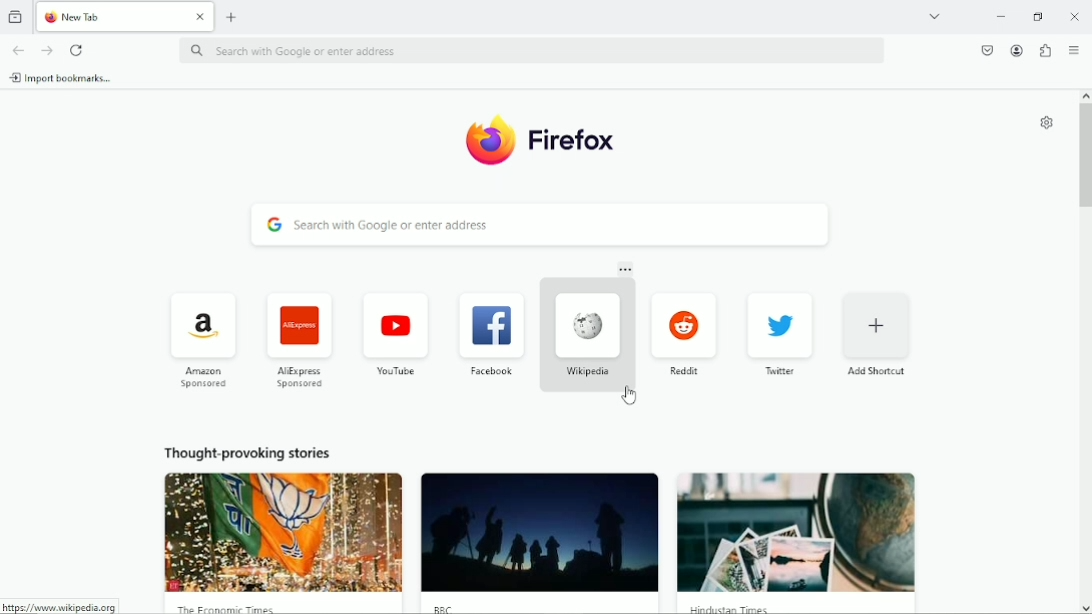 The image size is (1092, 614). Describe the element at coordinates (77, 49) in the screenshot. I see `Reload current page` at that location.